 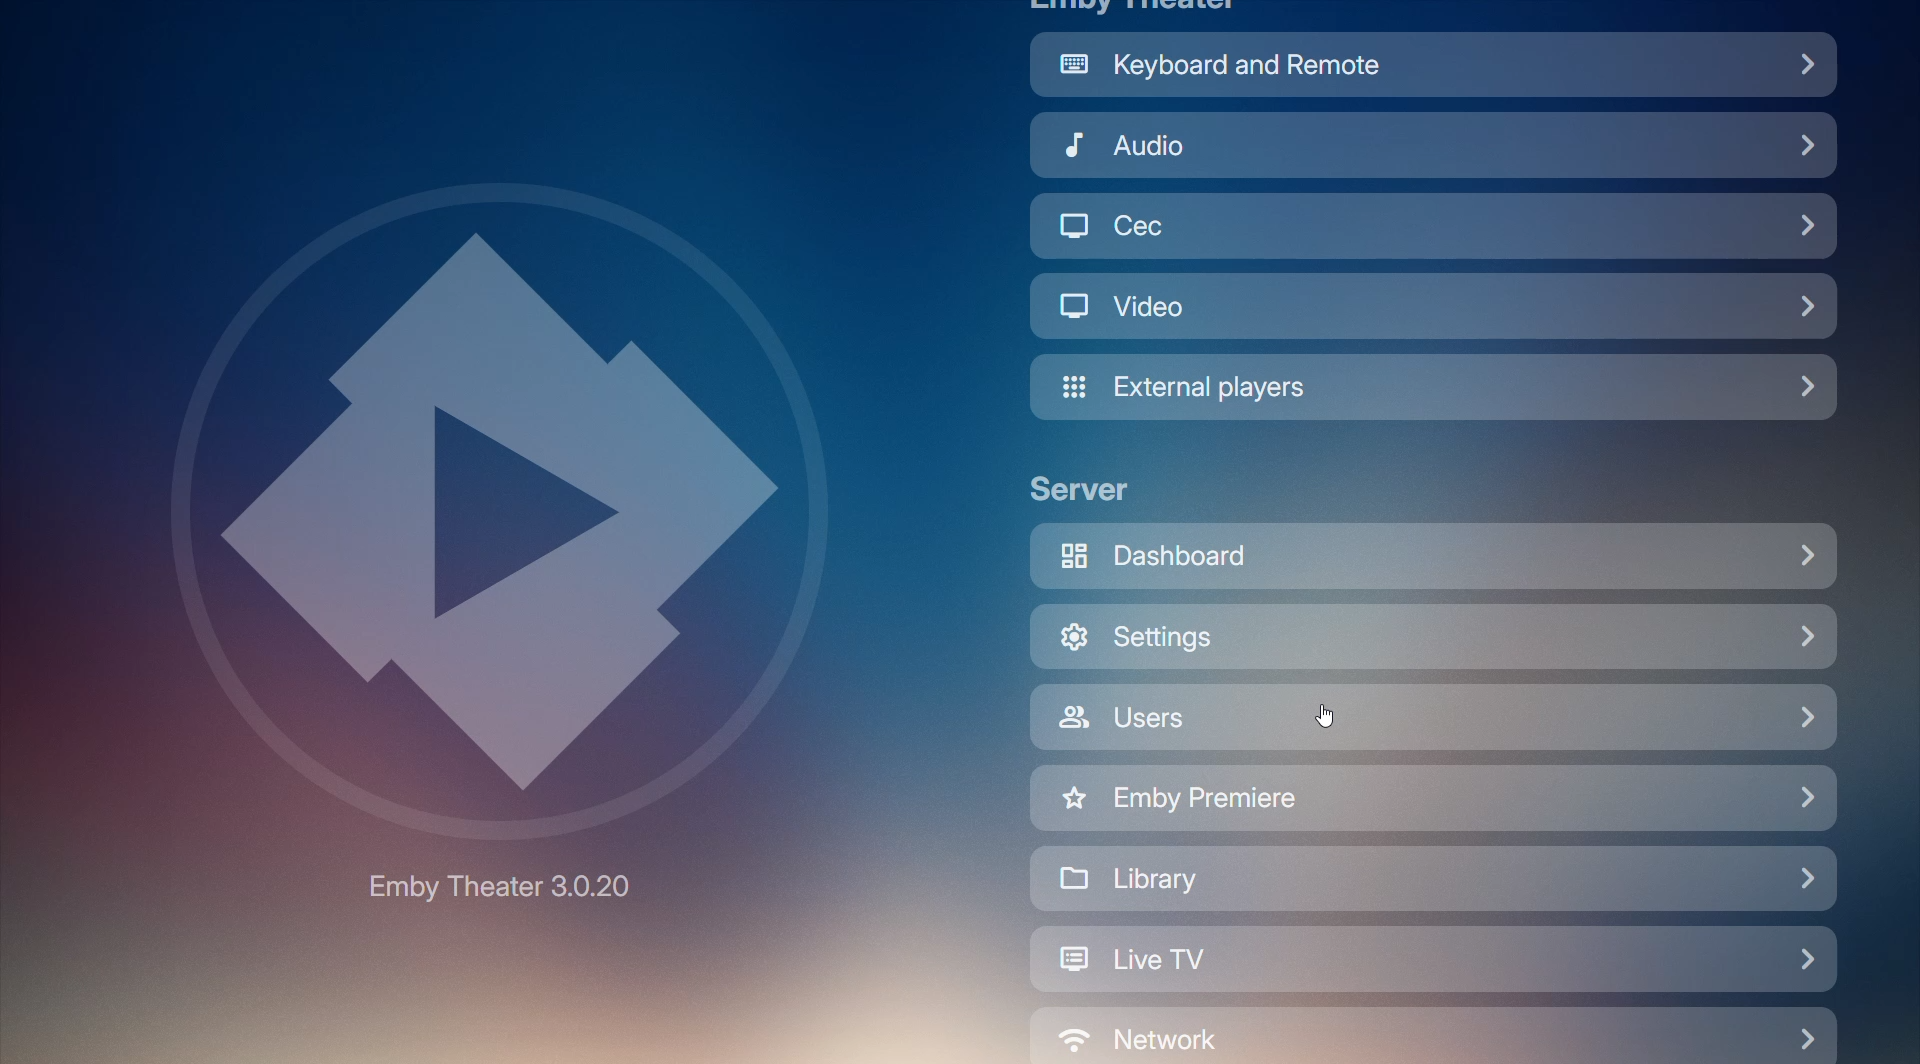 What do you see at coordinates (1431, 226) in the screenshot?
I see `Cec` at bounding box center [1431, 226].